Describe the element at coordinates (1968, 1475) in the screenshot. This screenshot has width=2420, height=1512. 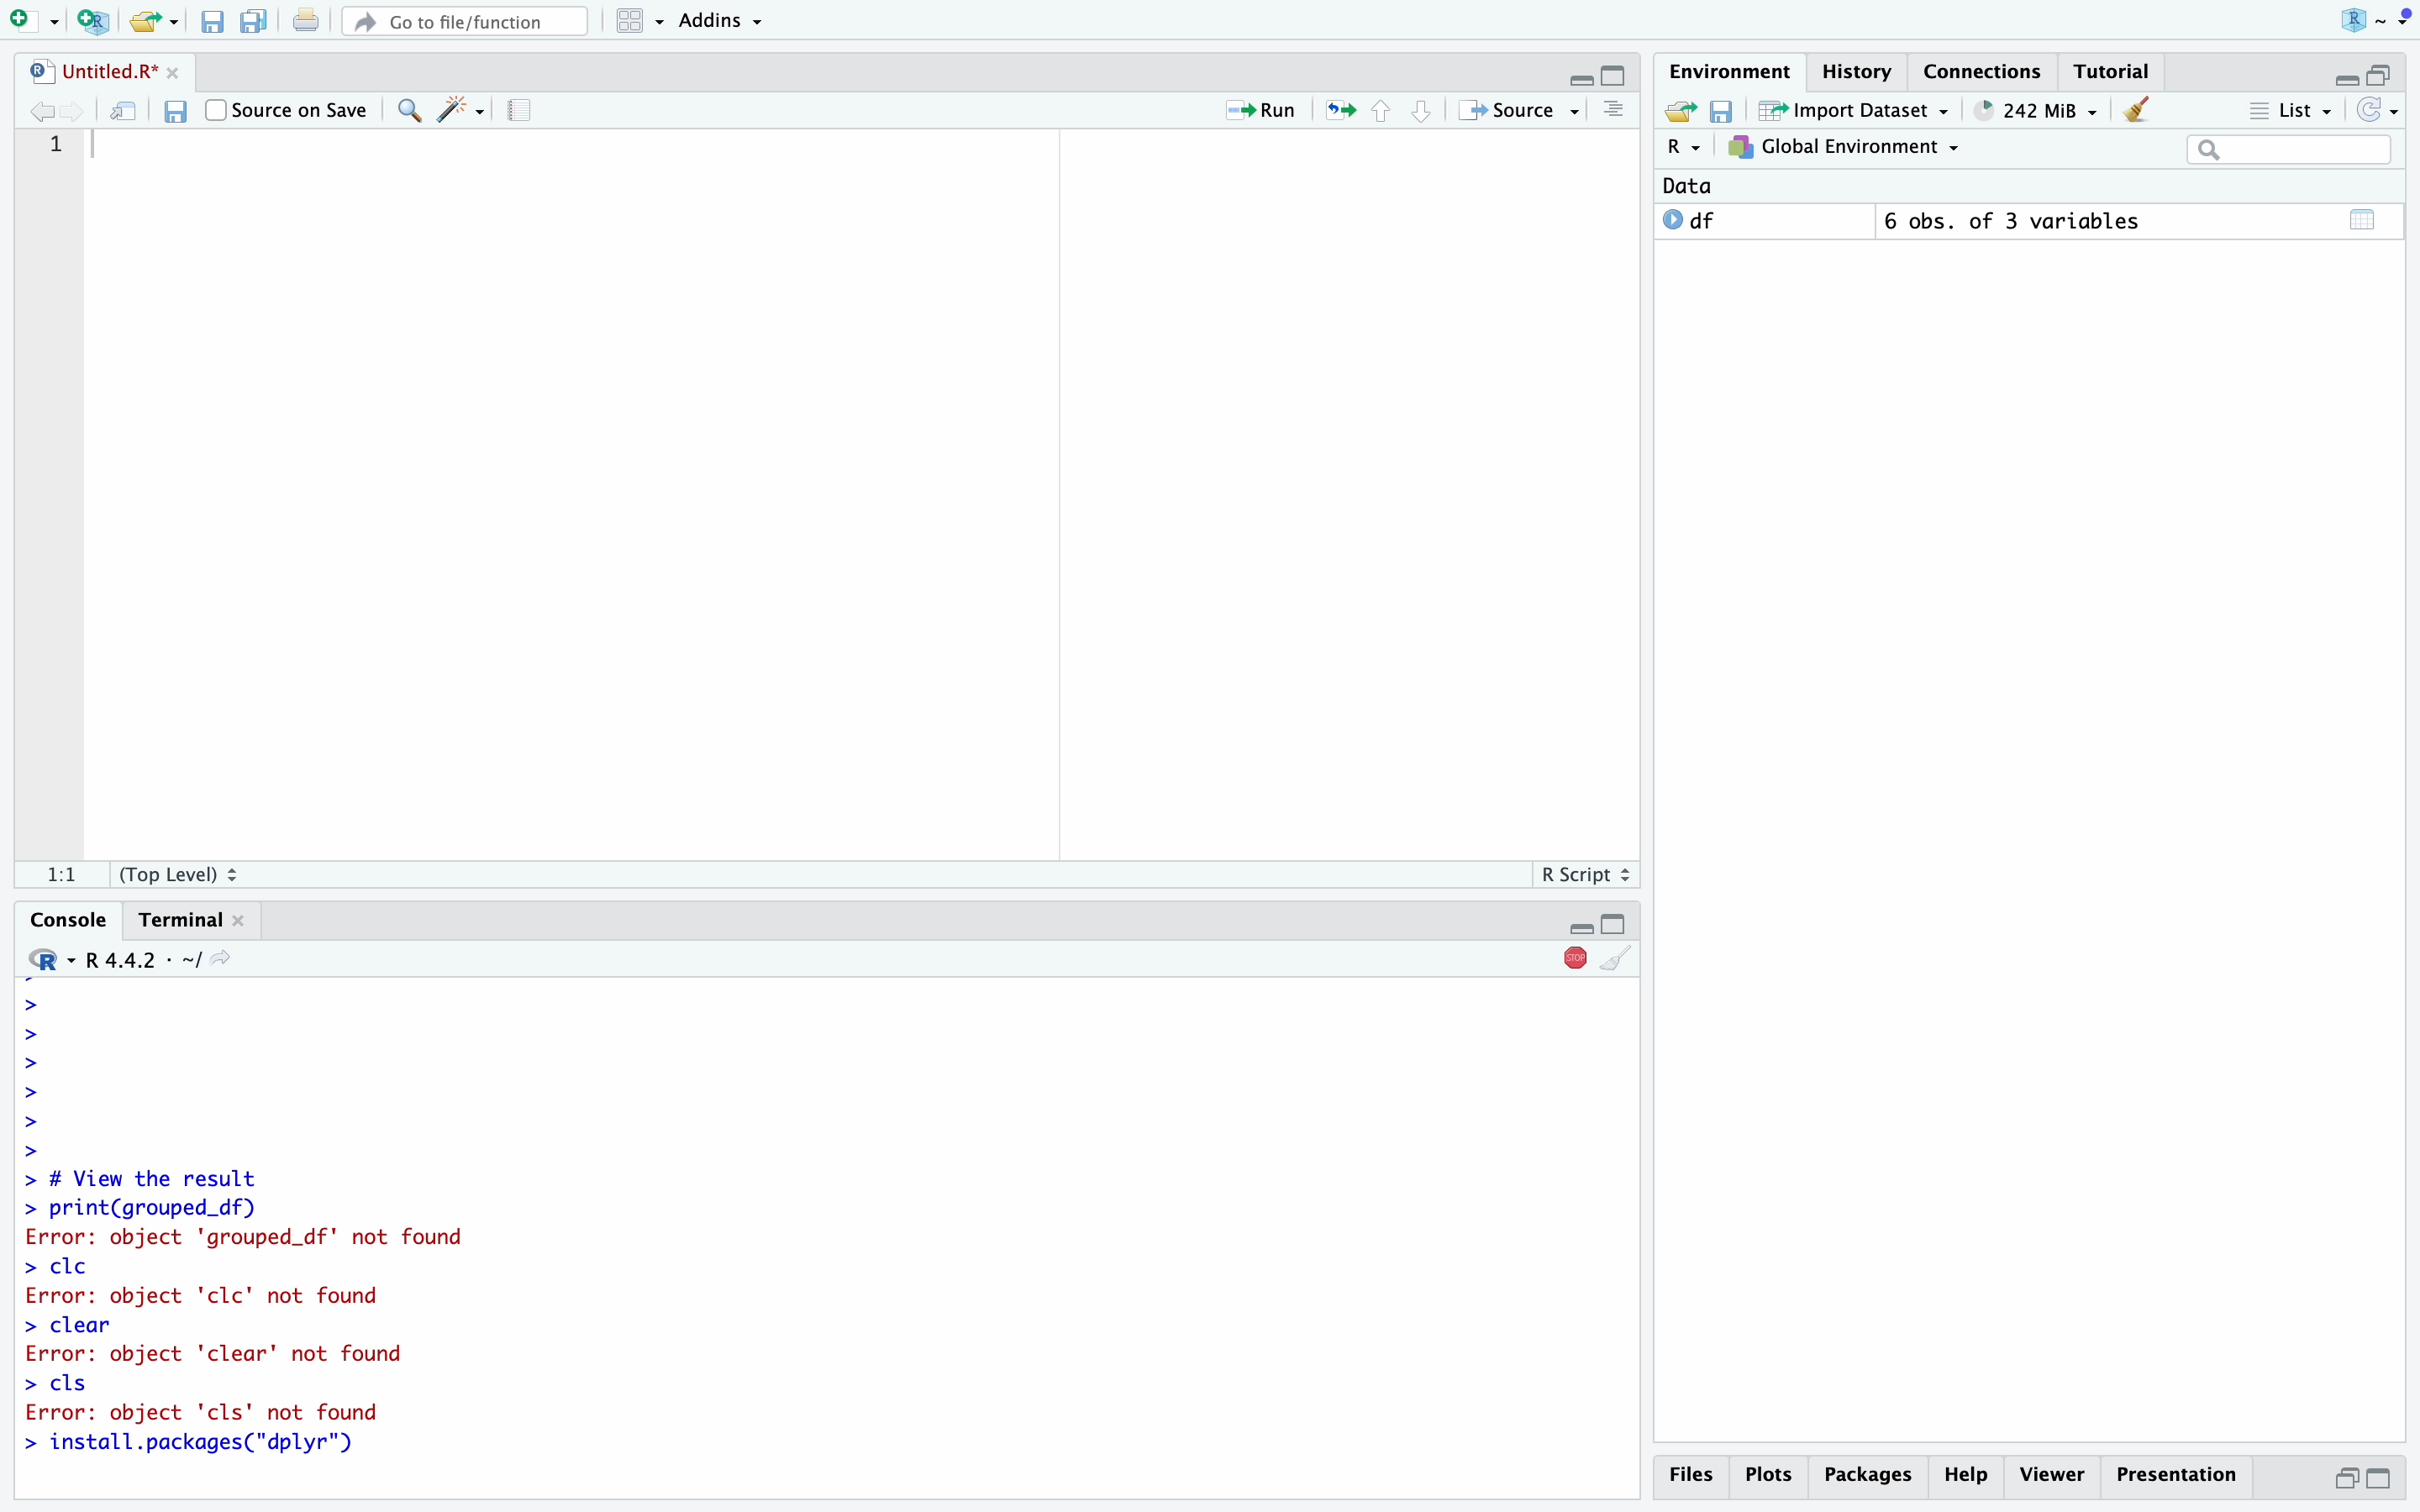
I see `Help` at that location.